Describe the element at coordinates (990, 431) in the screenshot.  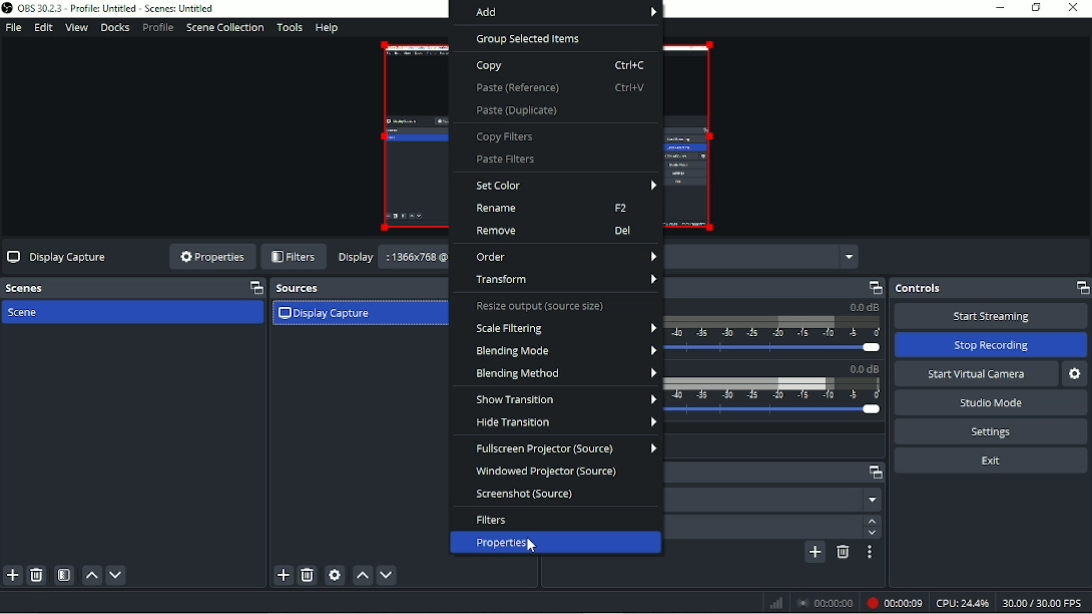
I see `Settings` at that location.